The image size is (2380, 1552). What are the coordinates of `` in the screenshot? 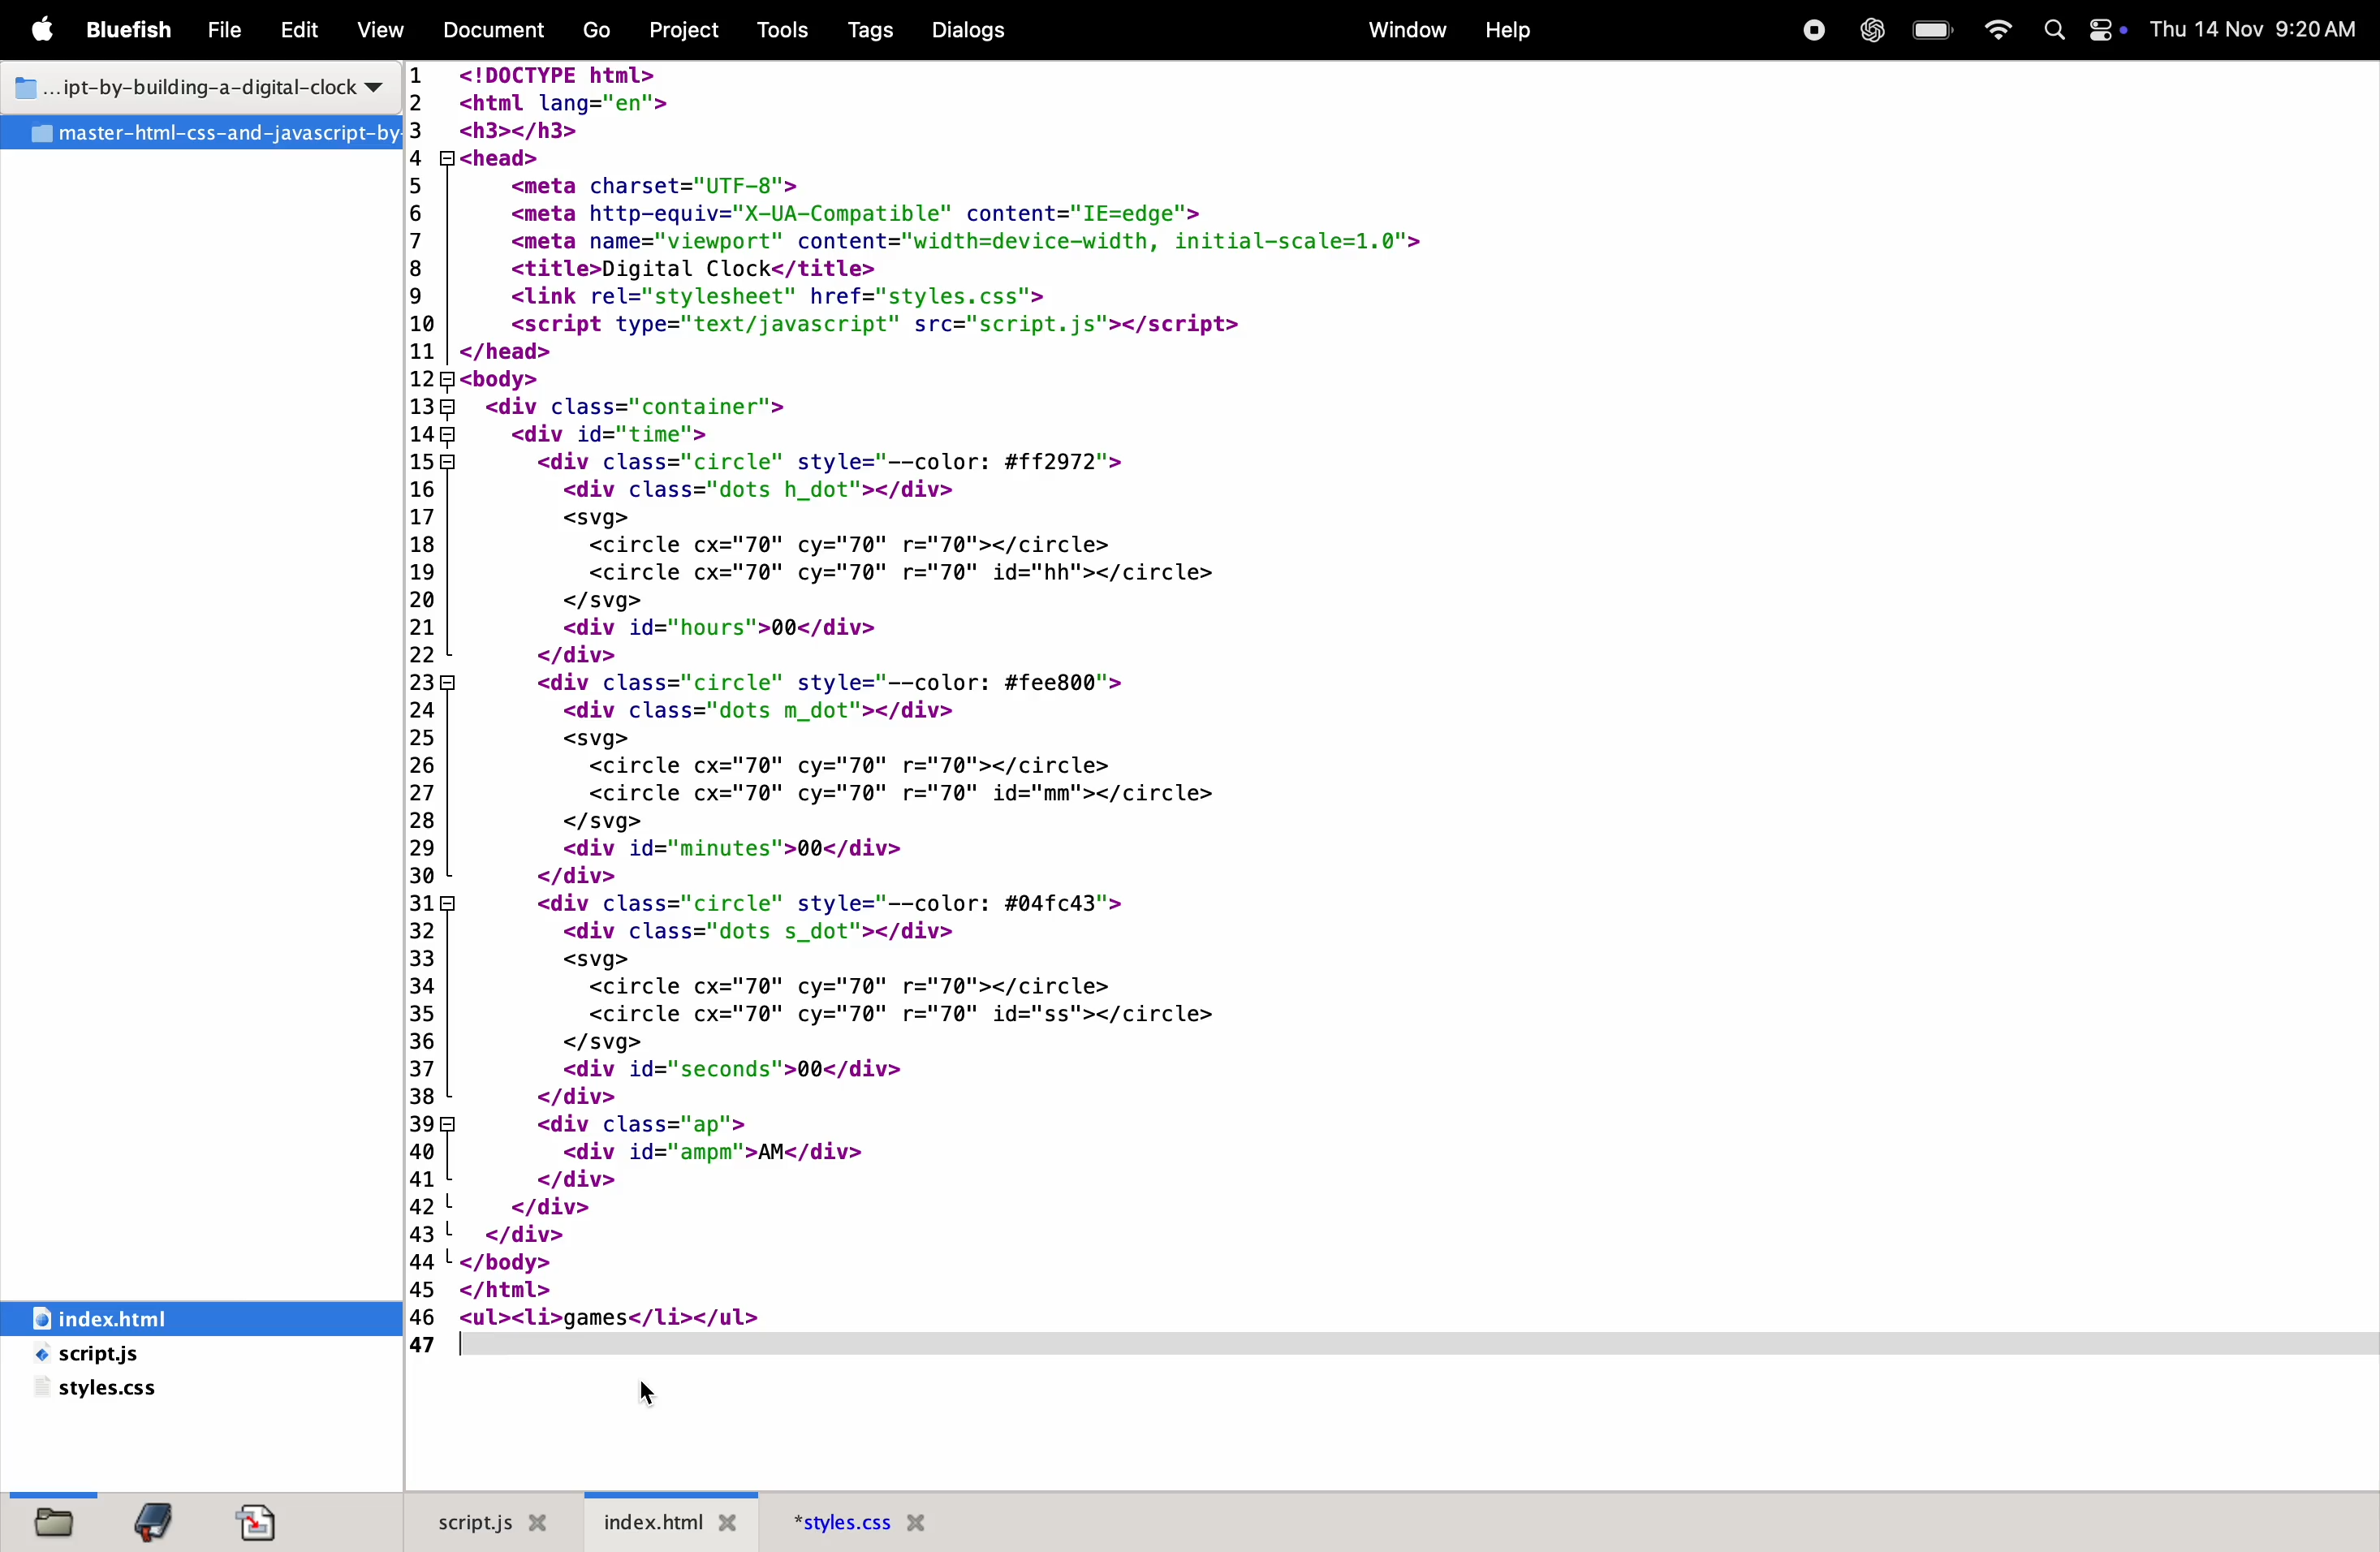 It's located at (636, 1319).